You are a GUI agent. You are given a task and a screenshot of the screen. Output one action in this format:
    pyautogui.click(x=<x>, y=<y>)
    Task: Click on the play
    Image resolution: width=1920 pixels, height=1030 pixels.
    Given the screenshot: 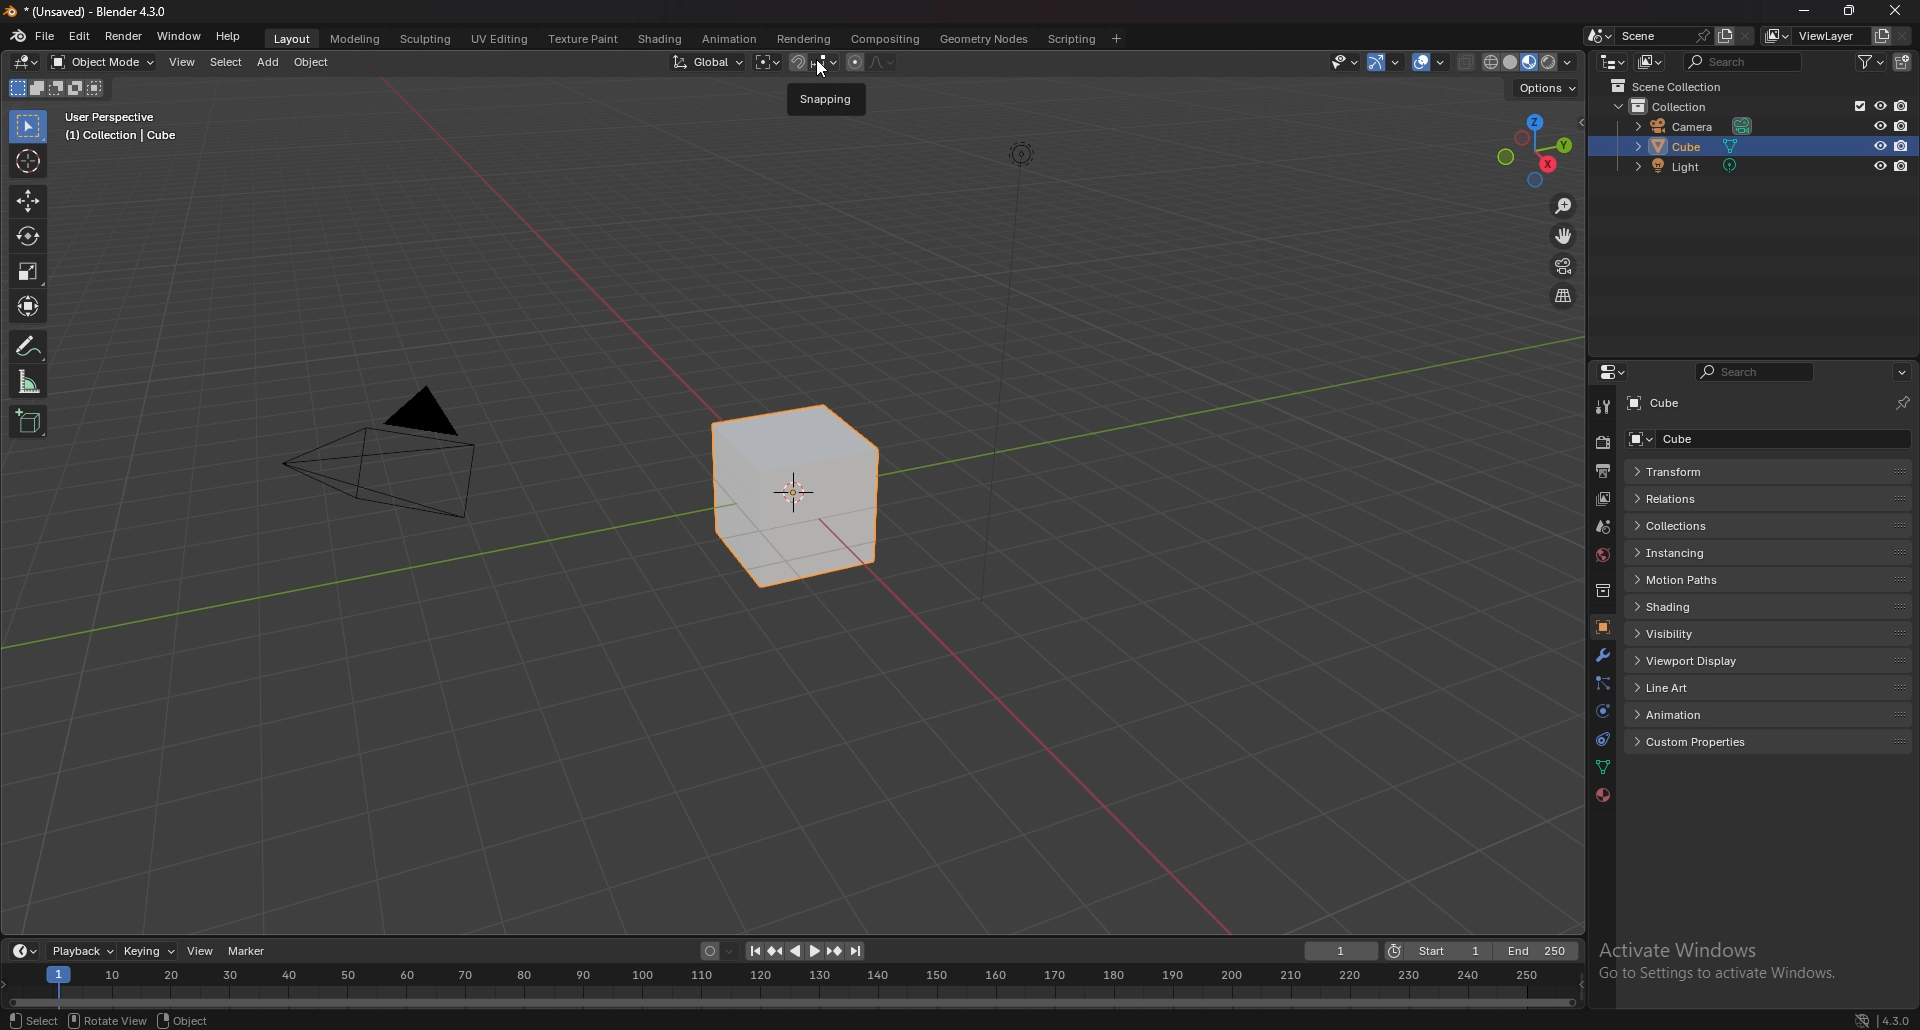 What is the action you would take?
    pyautogui.click(x=805, y=951)
    